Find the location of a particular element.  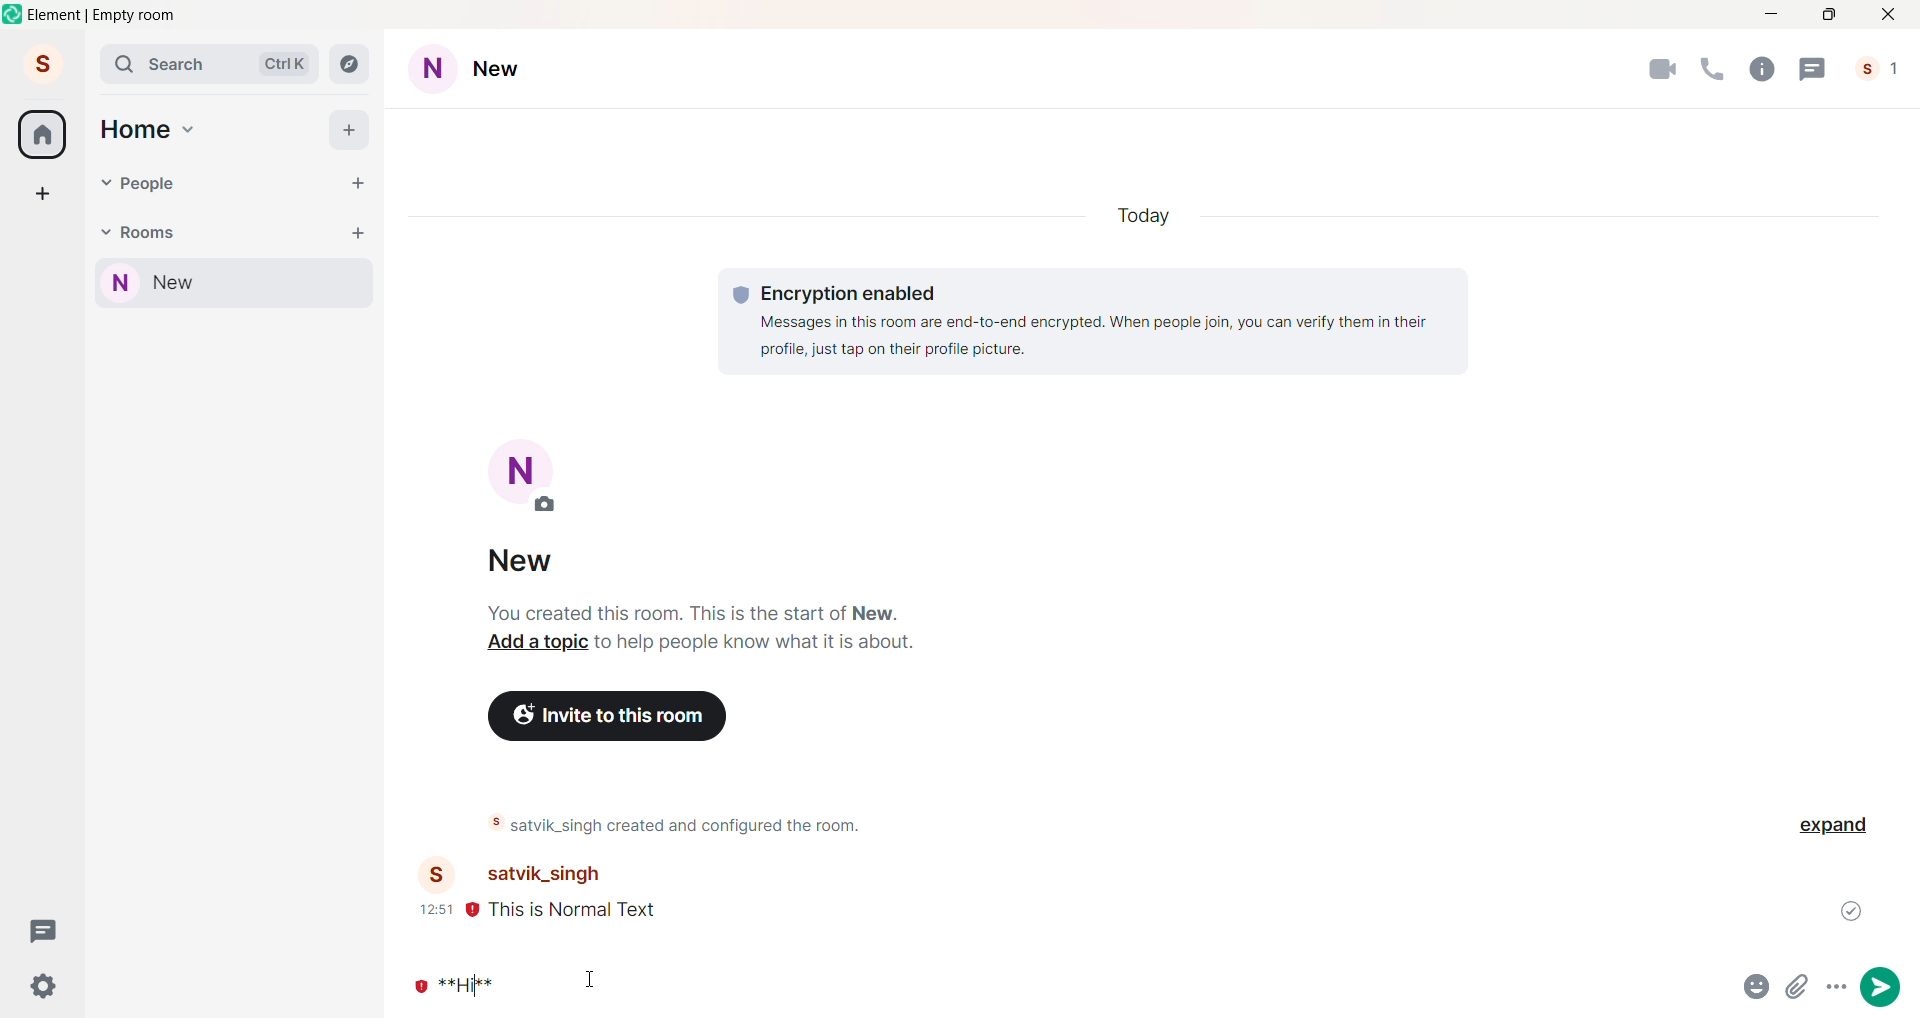

12:51 is located at coordinates (435, 909).